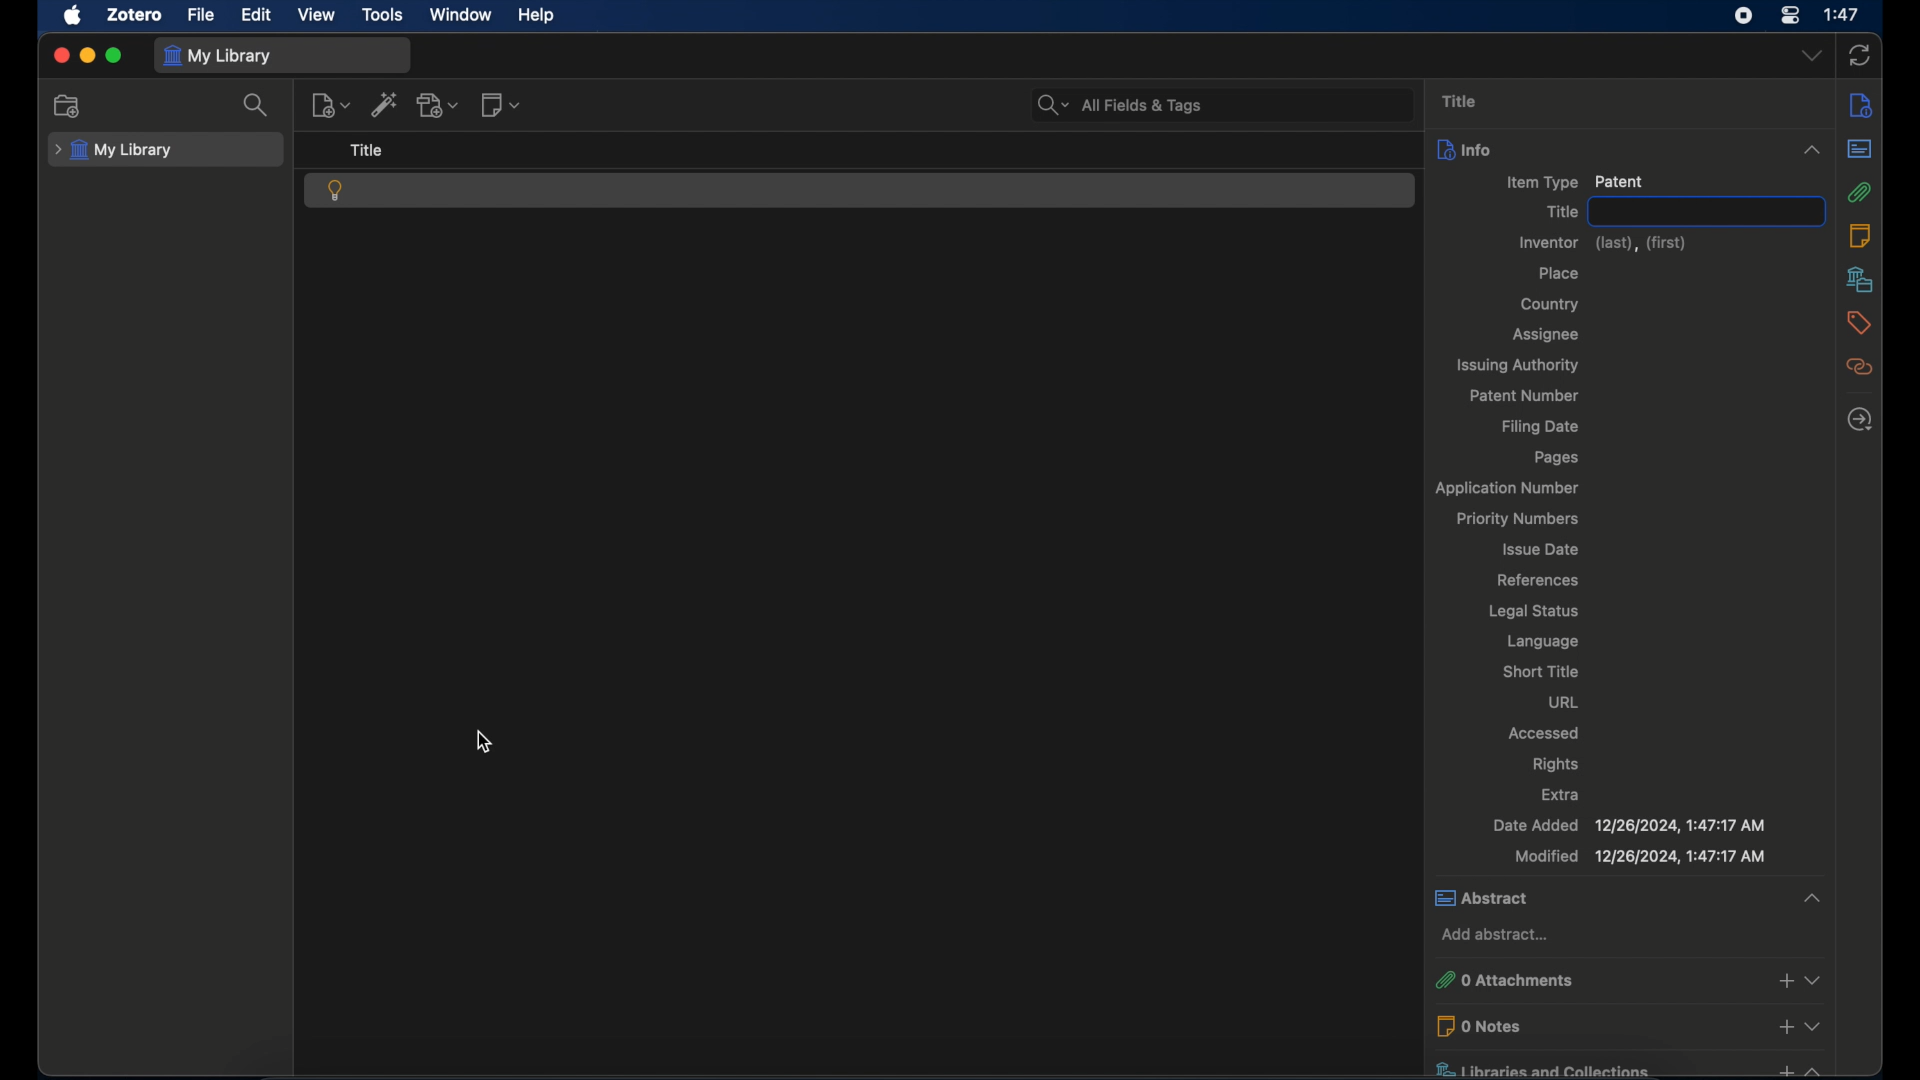  What do you see at coordinates (462, 14) in the screenshot?
I see `window` at bounding box center [462, 14].